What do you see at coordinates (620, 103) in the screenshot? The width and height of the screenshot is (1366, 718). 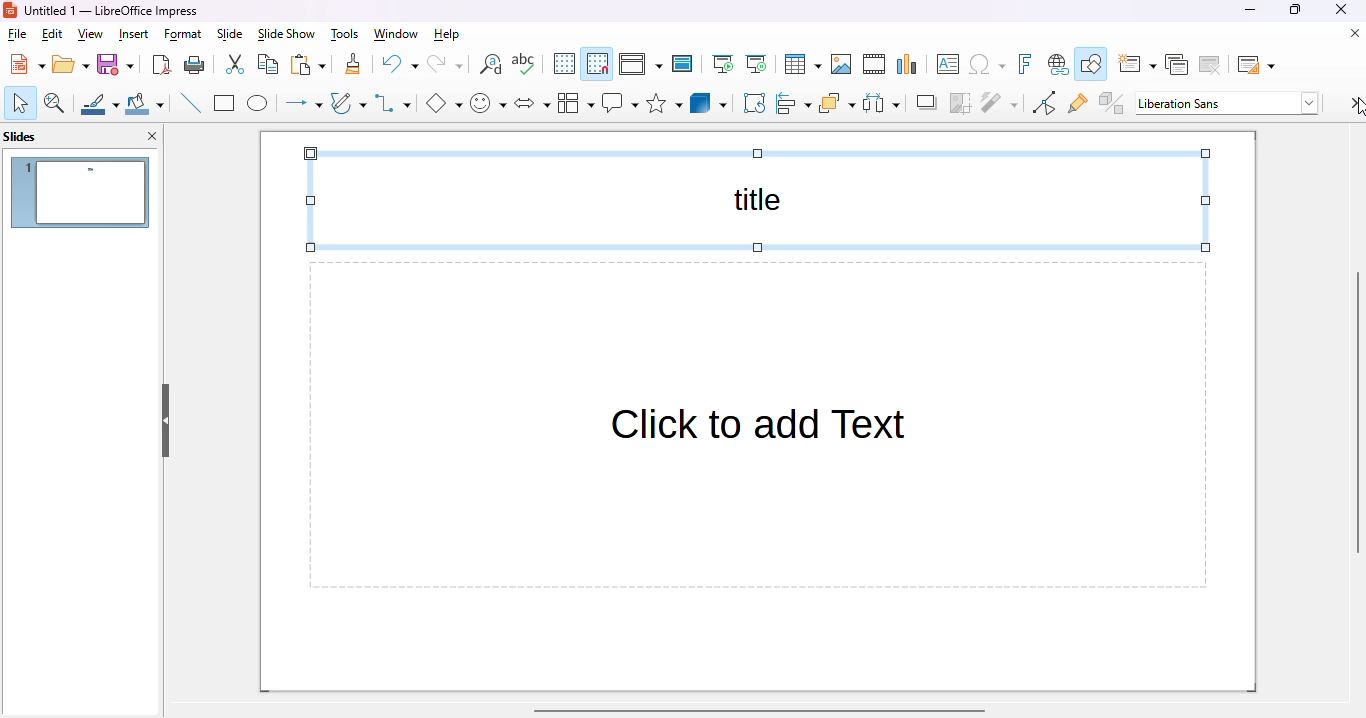 I see `callout shapes` at bounding box center [620, 103].